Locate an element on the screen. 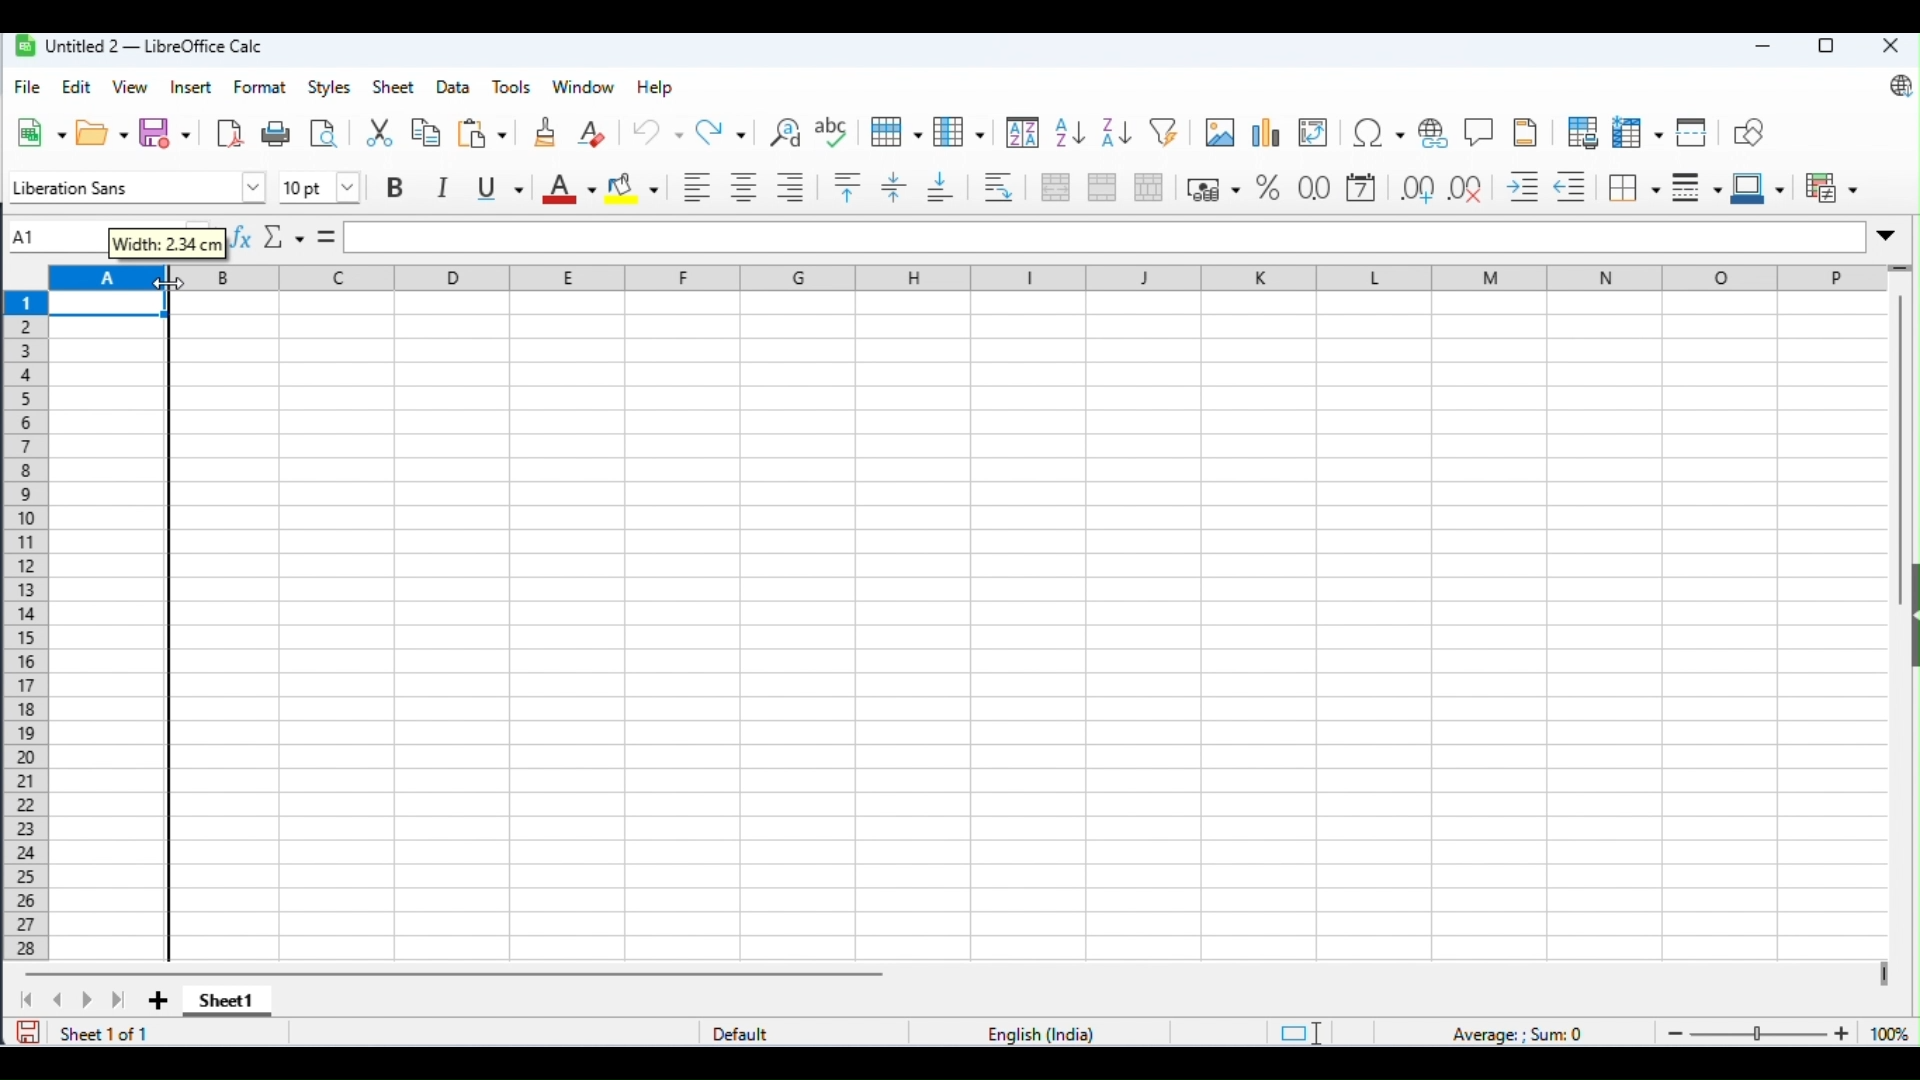 This screenshot has height=1080, width=1920. merge and center is located at coordinates (1056, 187).